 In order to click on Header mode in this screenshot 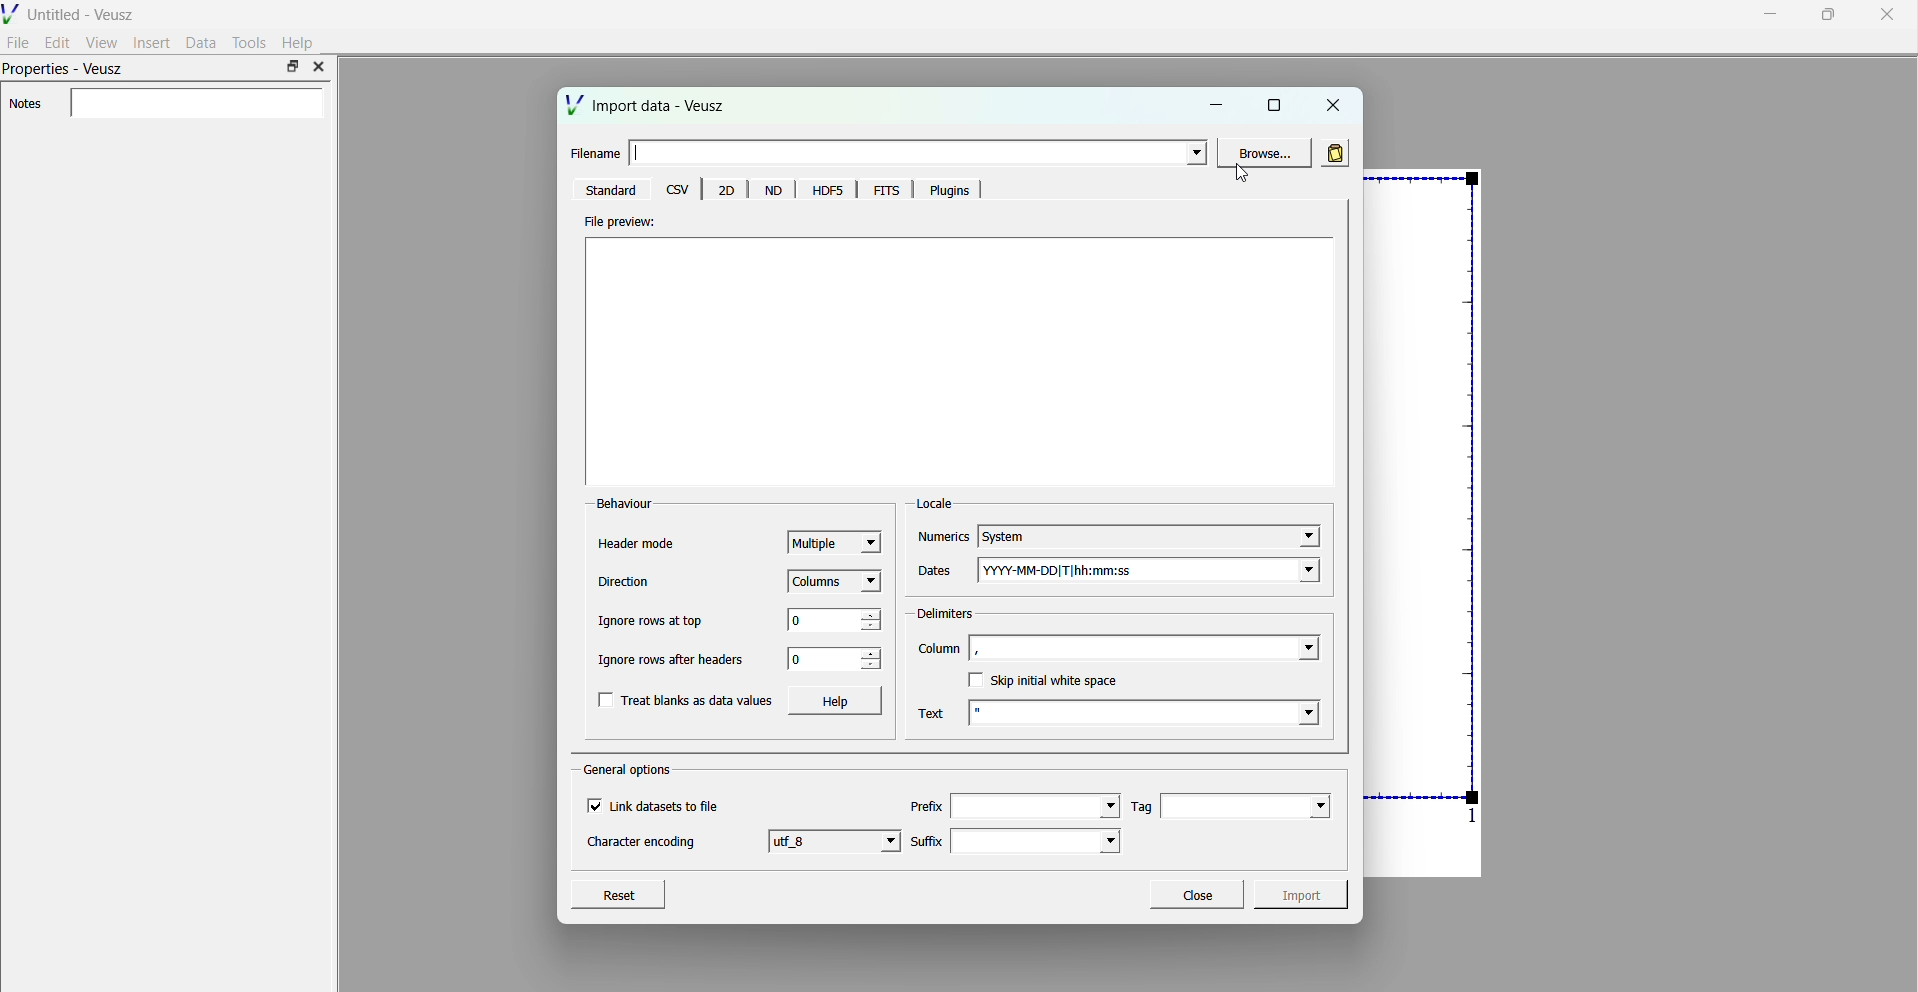, I will do `click(634, 546)`.